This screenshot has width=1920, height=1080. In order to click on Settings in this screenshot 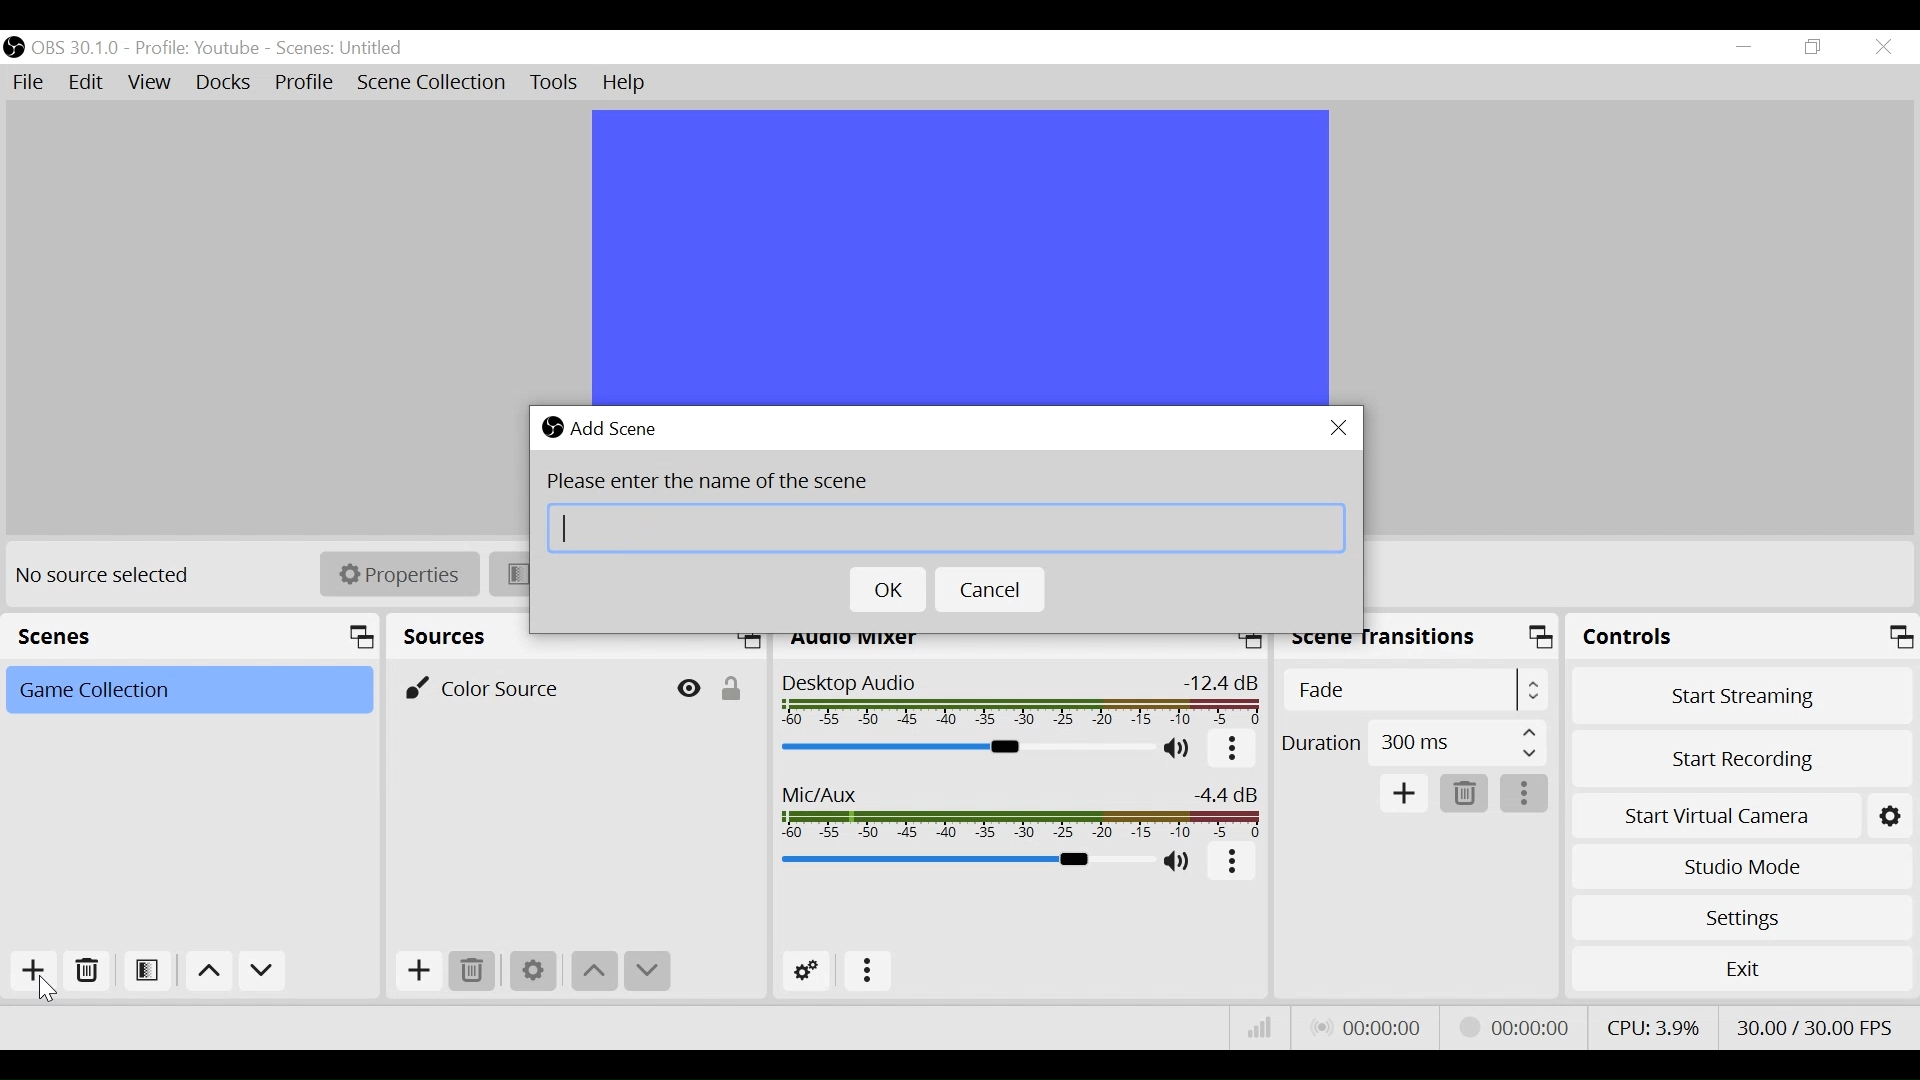, I will do `click(1741, 917)`.